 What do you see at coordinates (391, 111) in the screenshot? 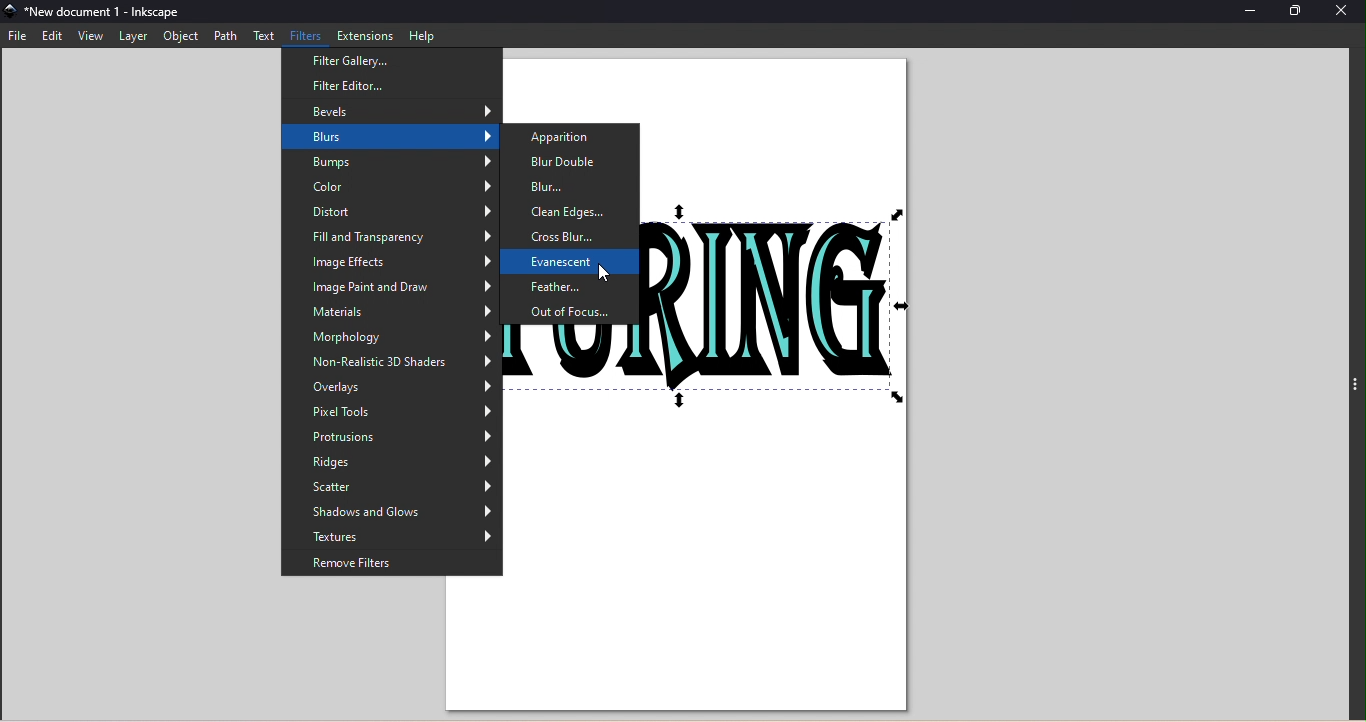
I see `Bevels` at bounding box center [391, 111].